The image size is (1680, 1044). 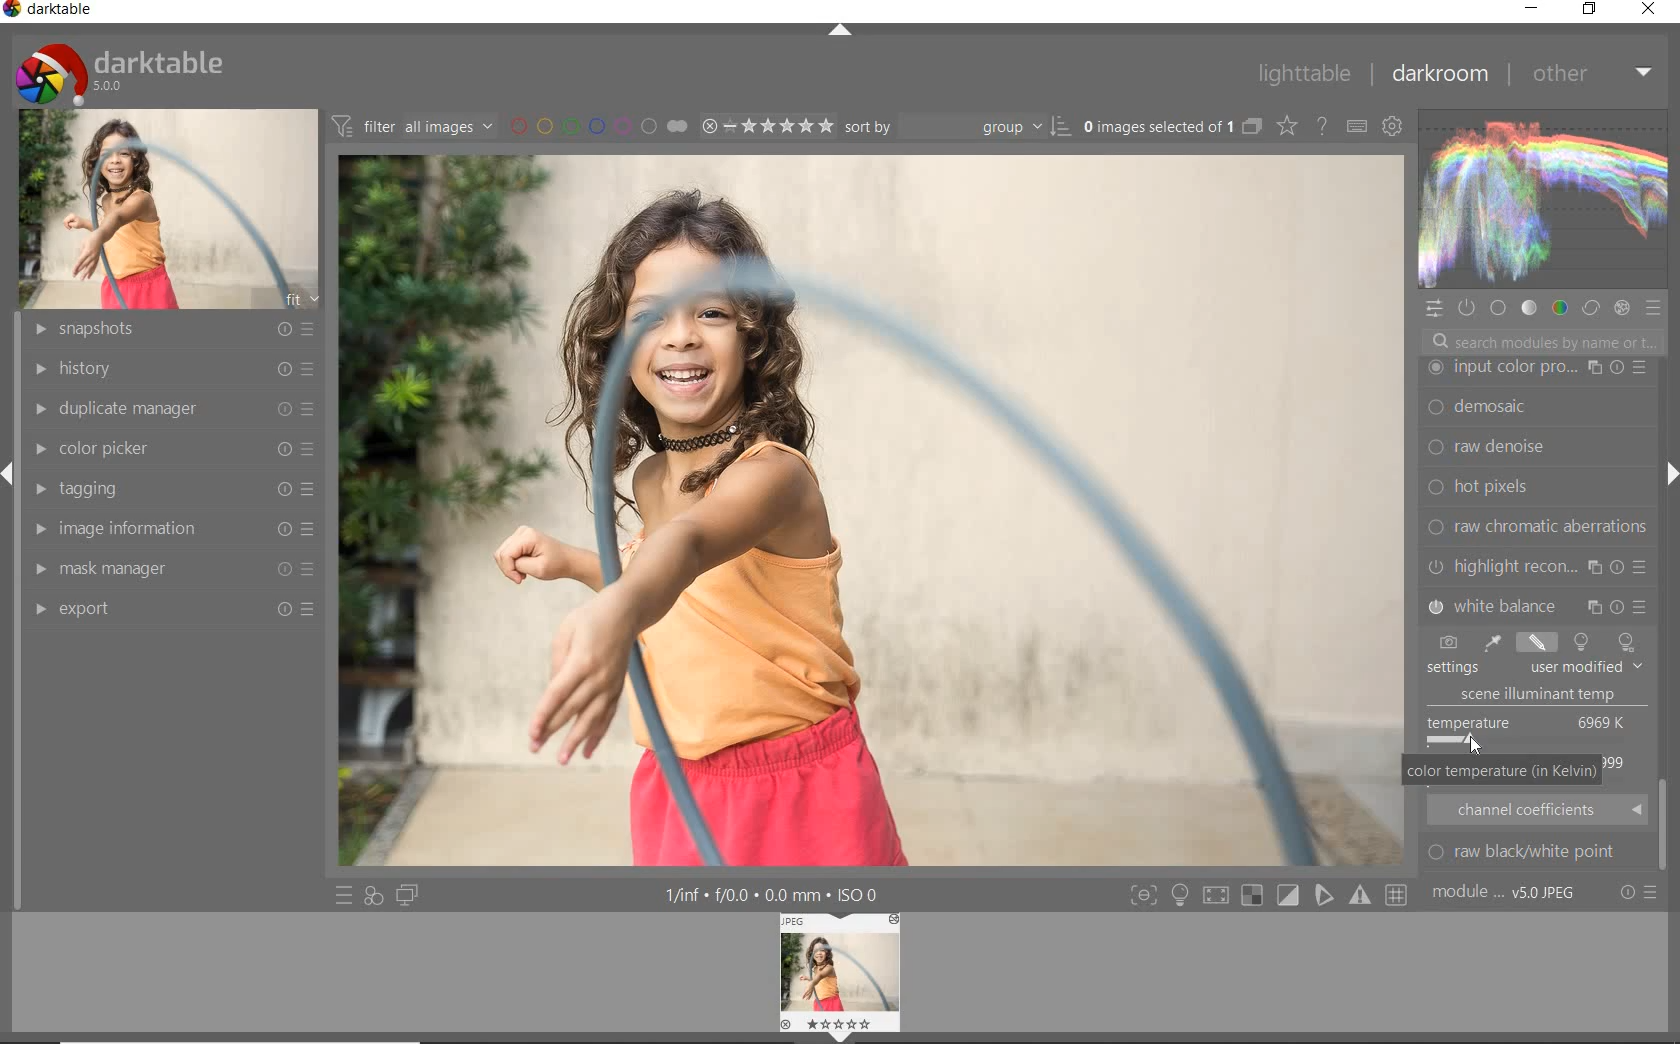 What do you see at coordinates (1501, 773) in the screenshot?
I see `COLOR TEMPERATURE (IN kELVIN)` at bounding box center [1501, 773].